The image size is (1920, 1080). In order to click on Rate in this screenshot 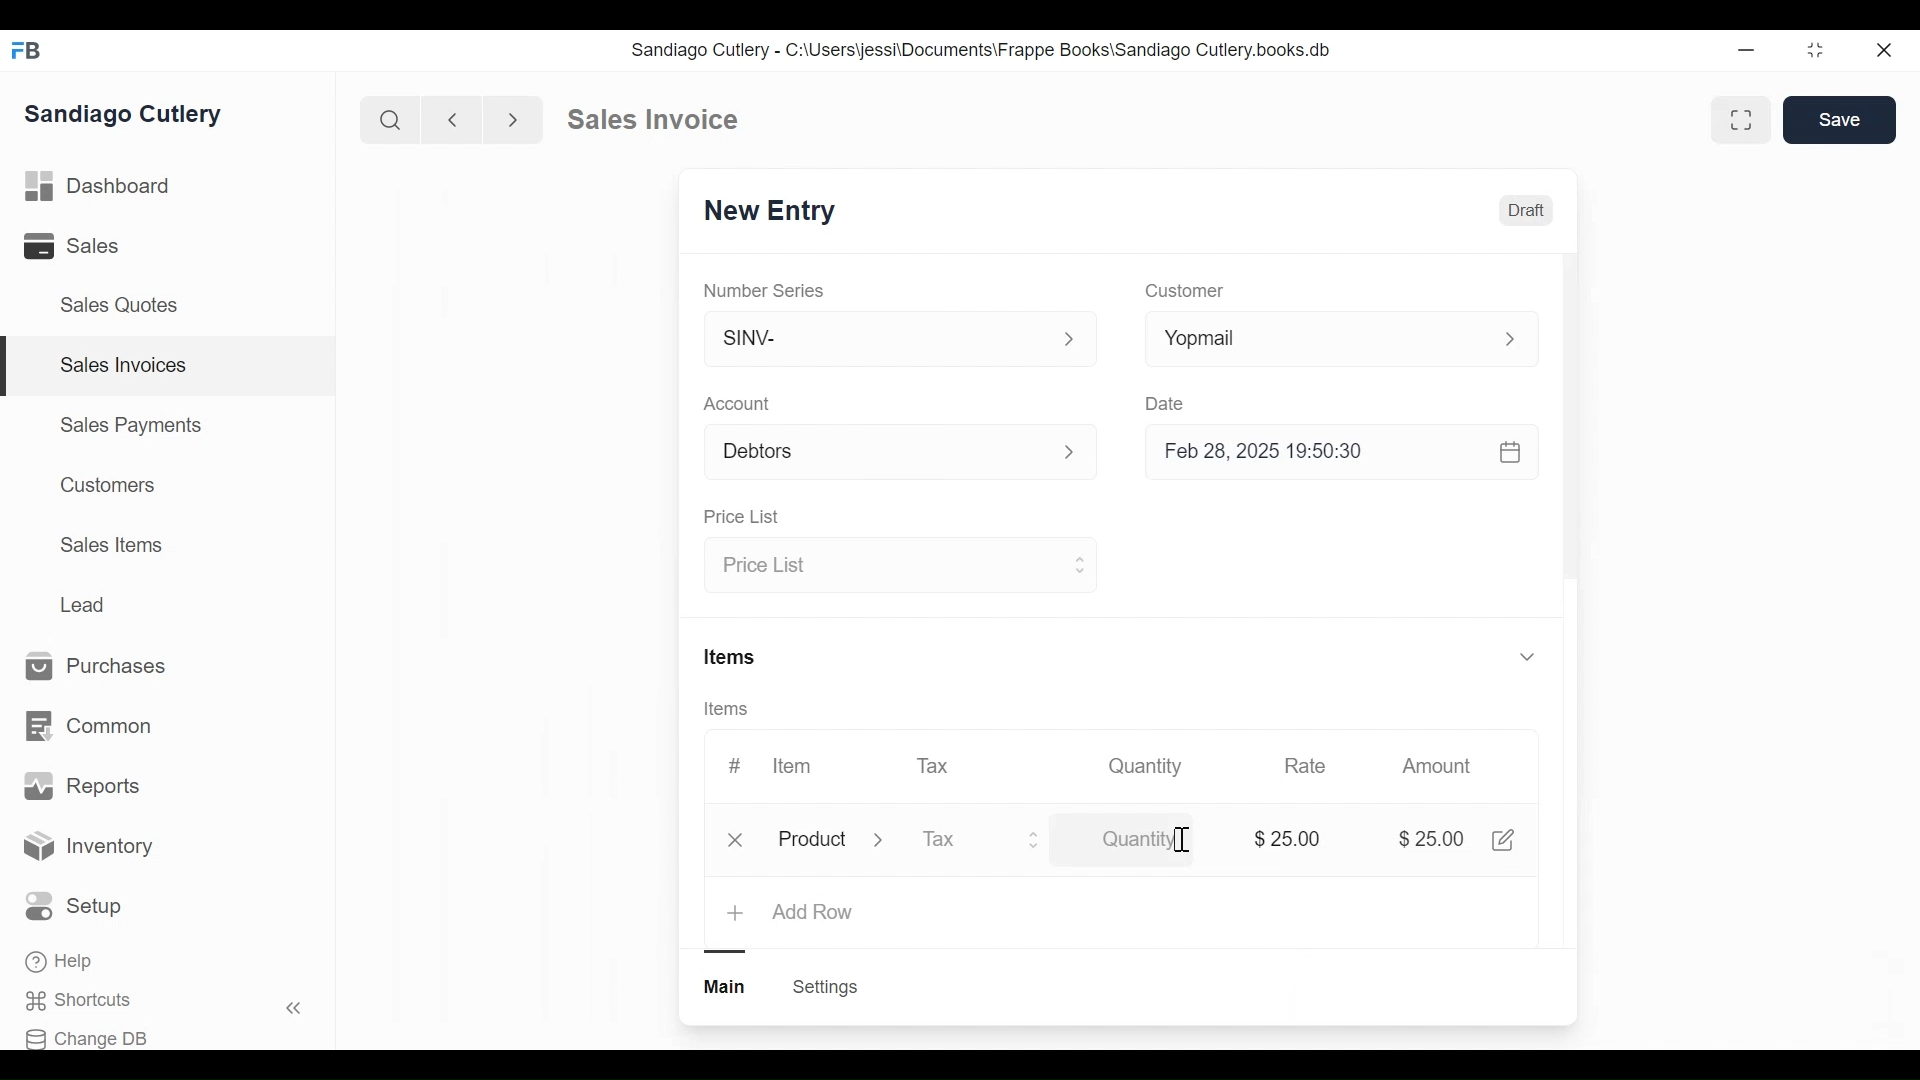, I will do `click(1305, 766)`.